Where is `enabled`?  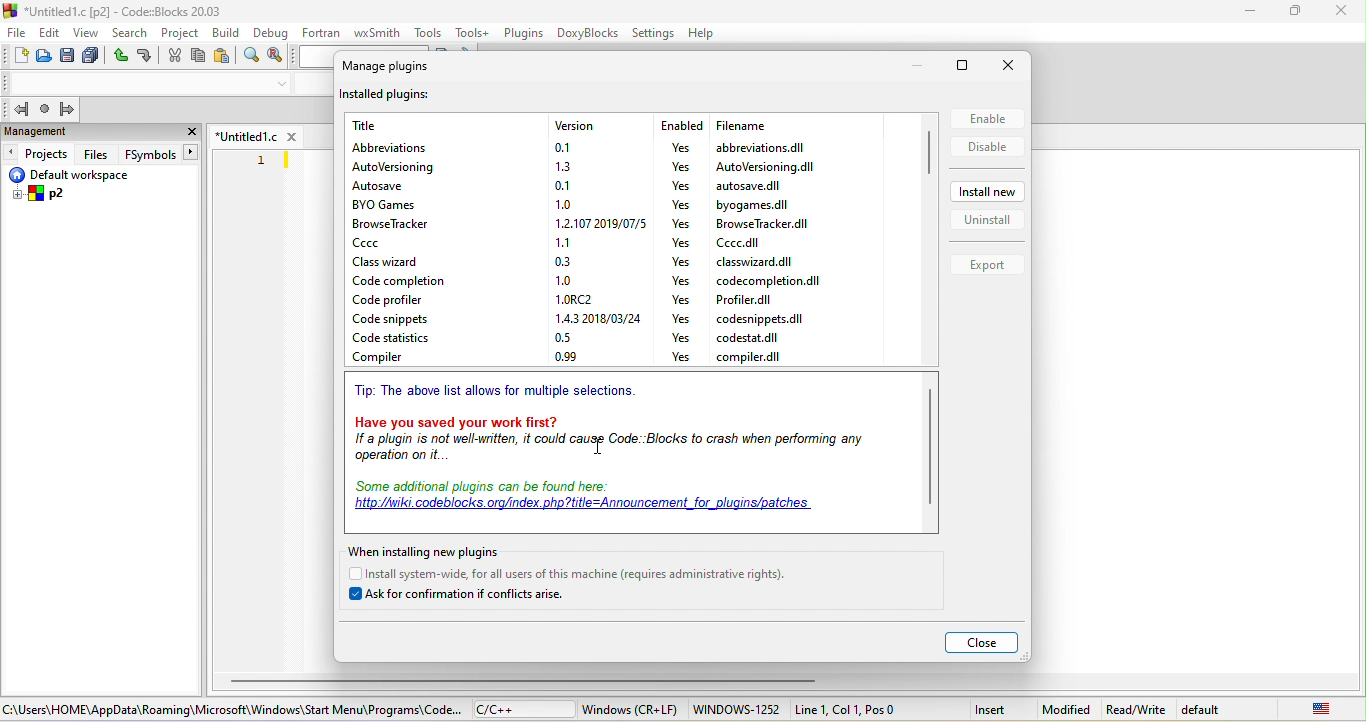 enabled is located at coordinates (680, 125).